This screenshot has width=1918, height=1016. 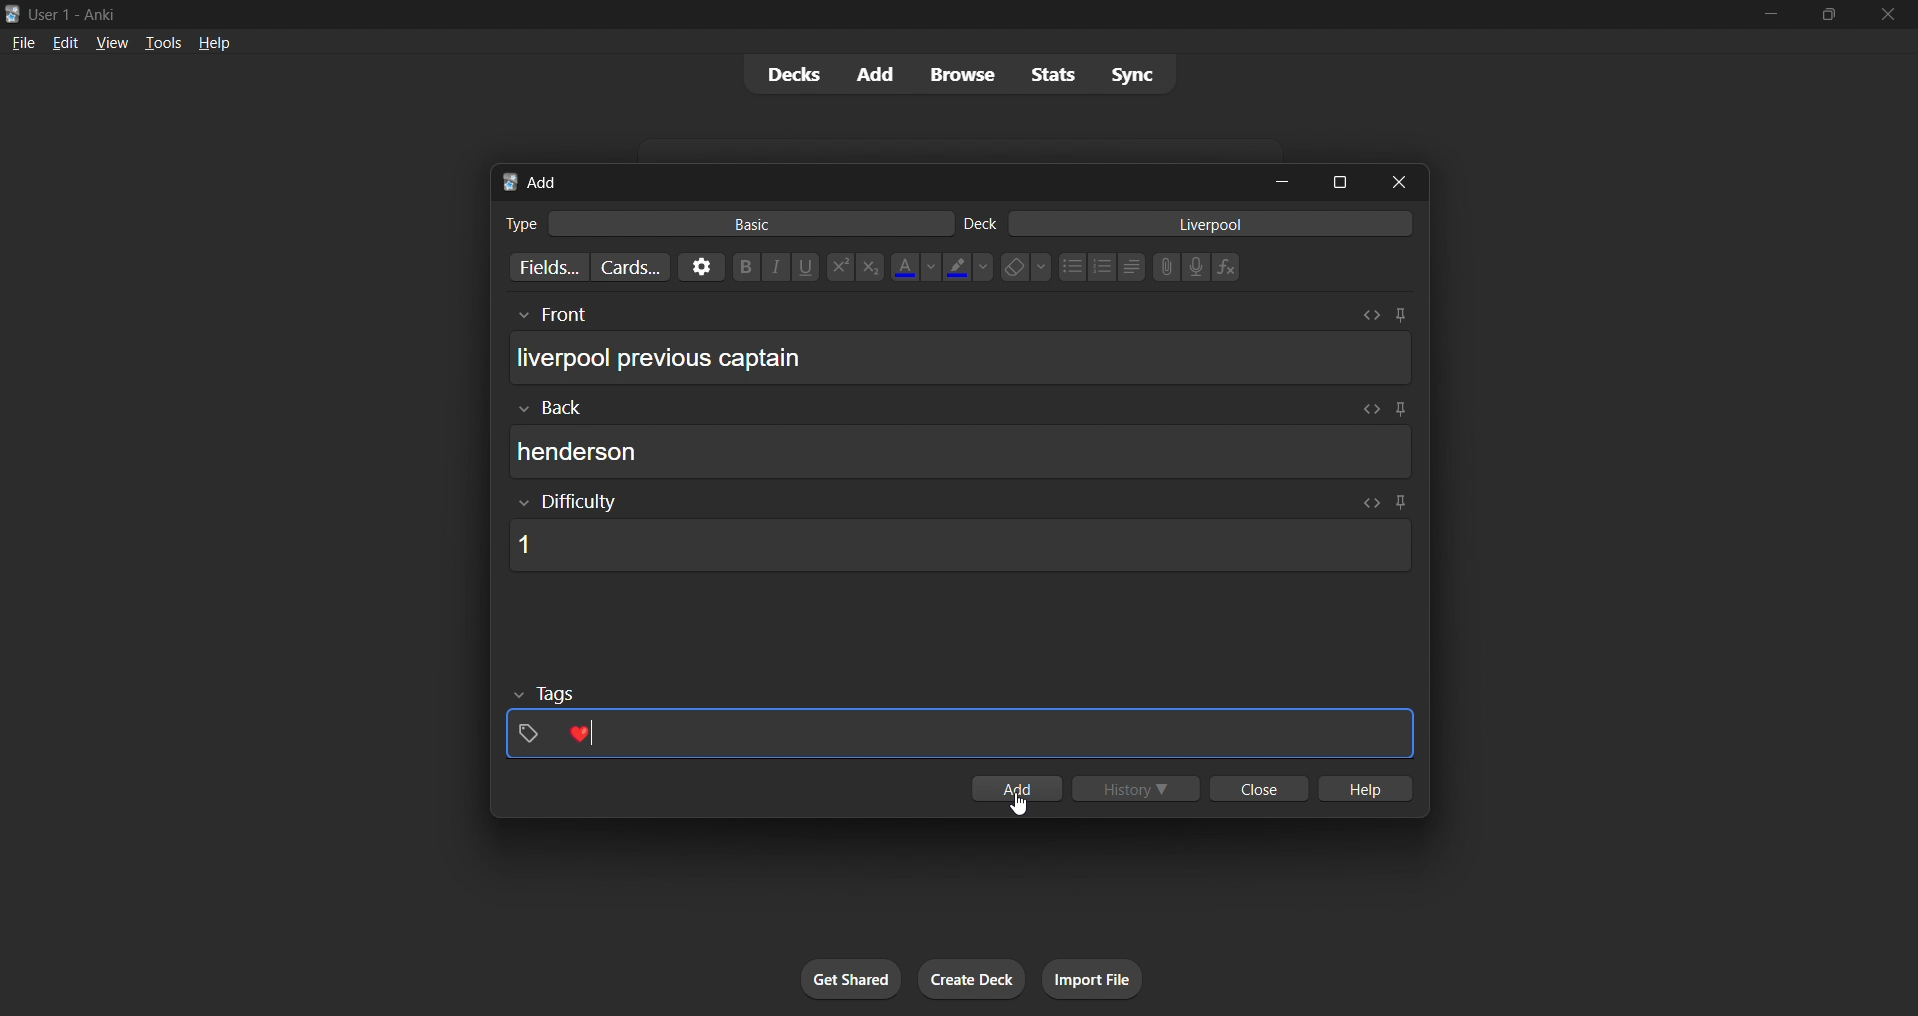 What do you see at coordinates (19, 42) in the screenshot?
I see `file` at bounding box center [19, 42].